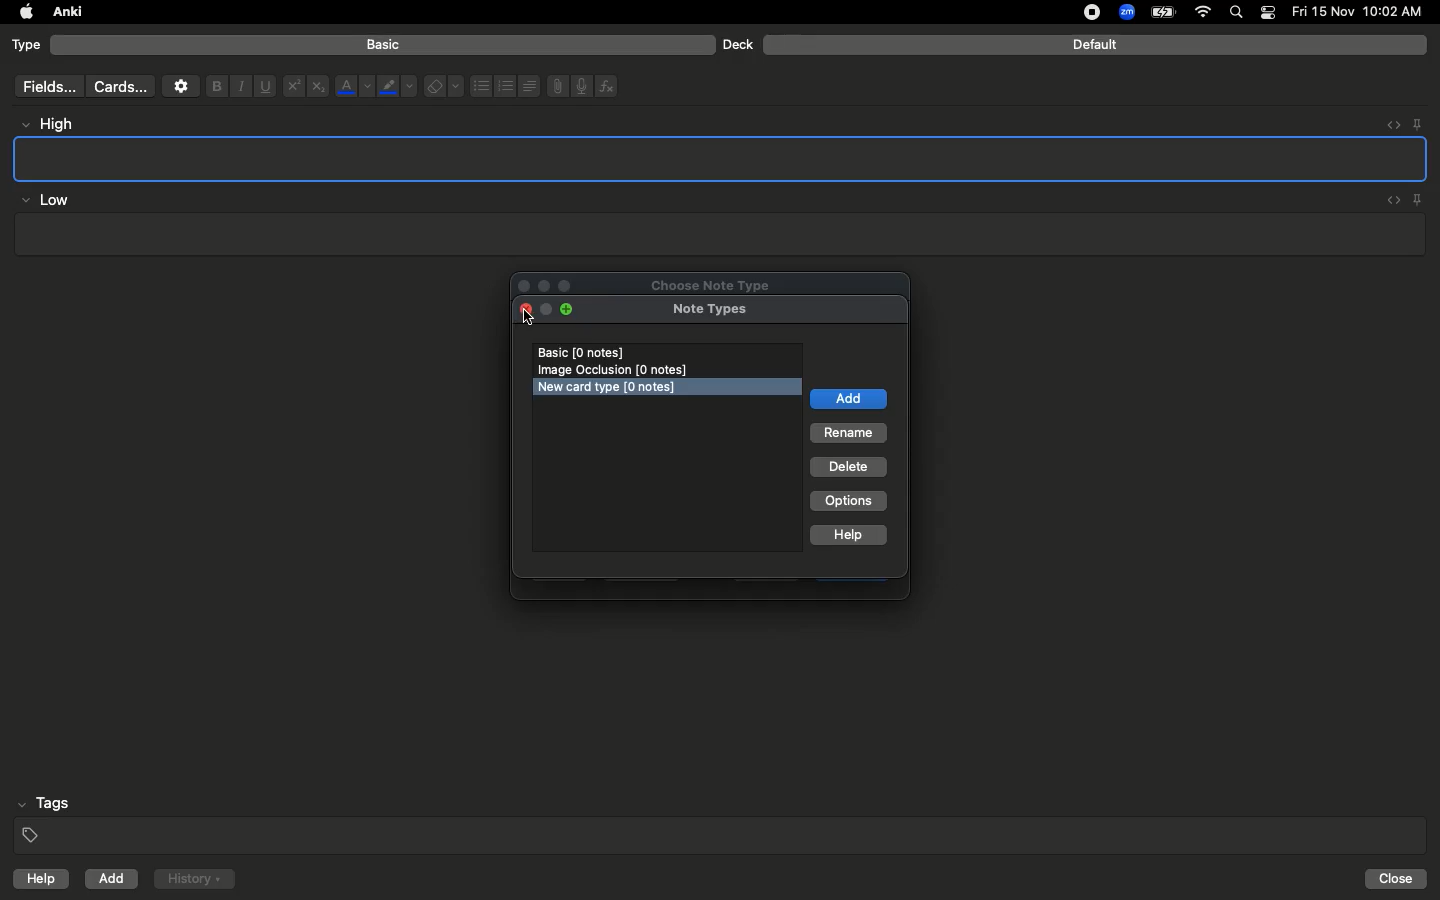 The image size is (1440, 900). Describe the element at coordinates (194, 879) in the screenshot. I see `History` at that location.